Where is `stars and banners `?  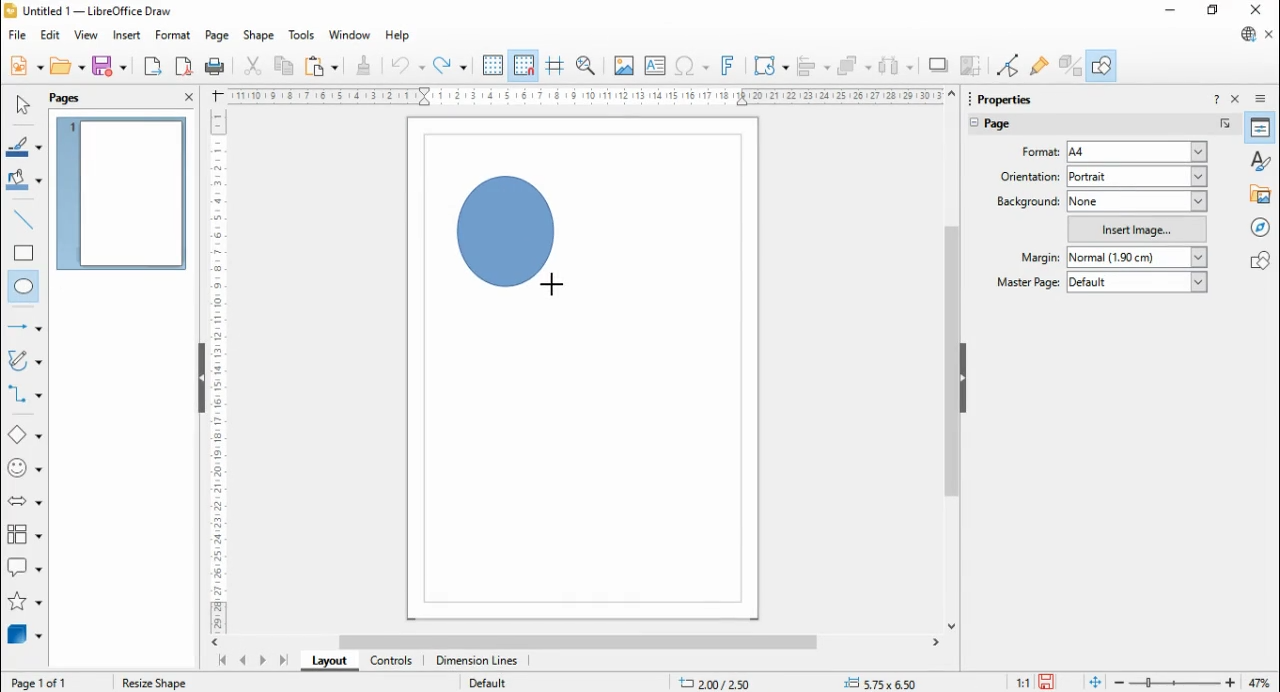 stars and banners  is located at coordinates (23, 603).